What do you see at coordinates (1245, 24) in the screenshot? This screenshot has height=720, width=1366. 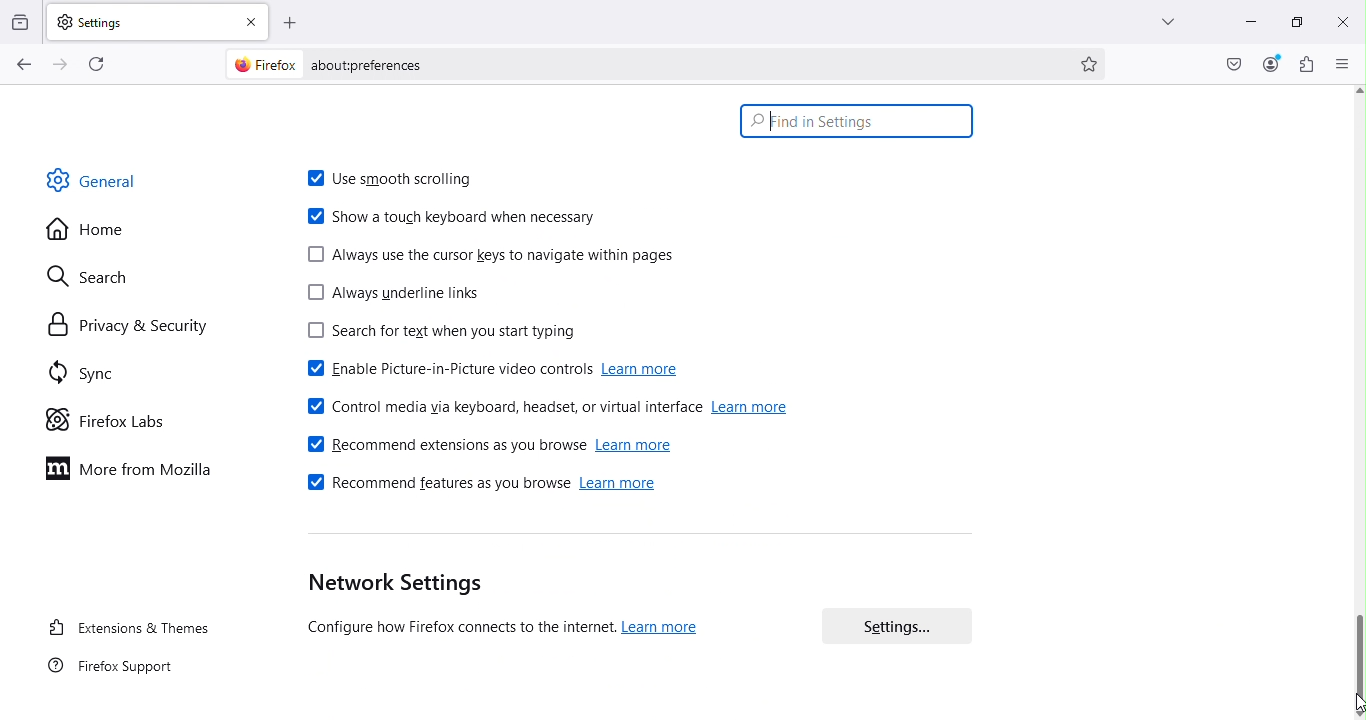 I see `Minimize tab` at bounding box center [1245, 24].